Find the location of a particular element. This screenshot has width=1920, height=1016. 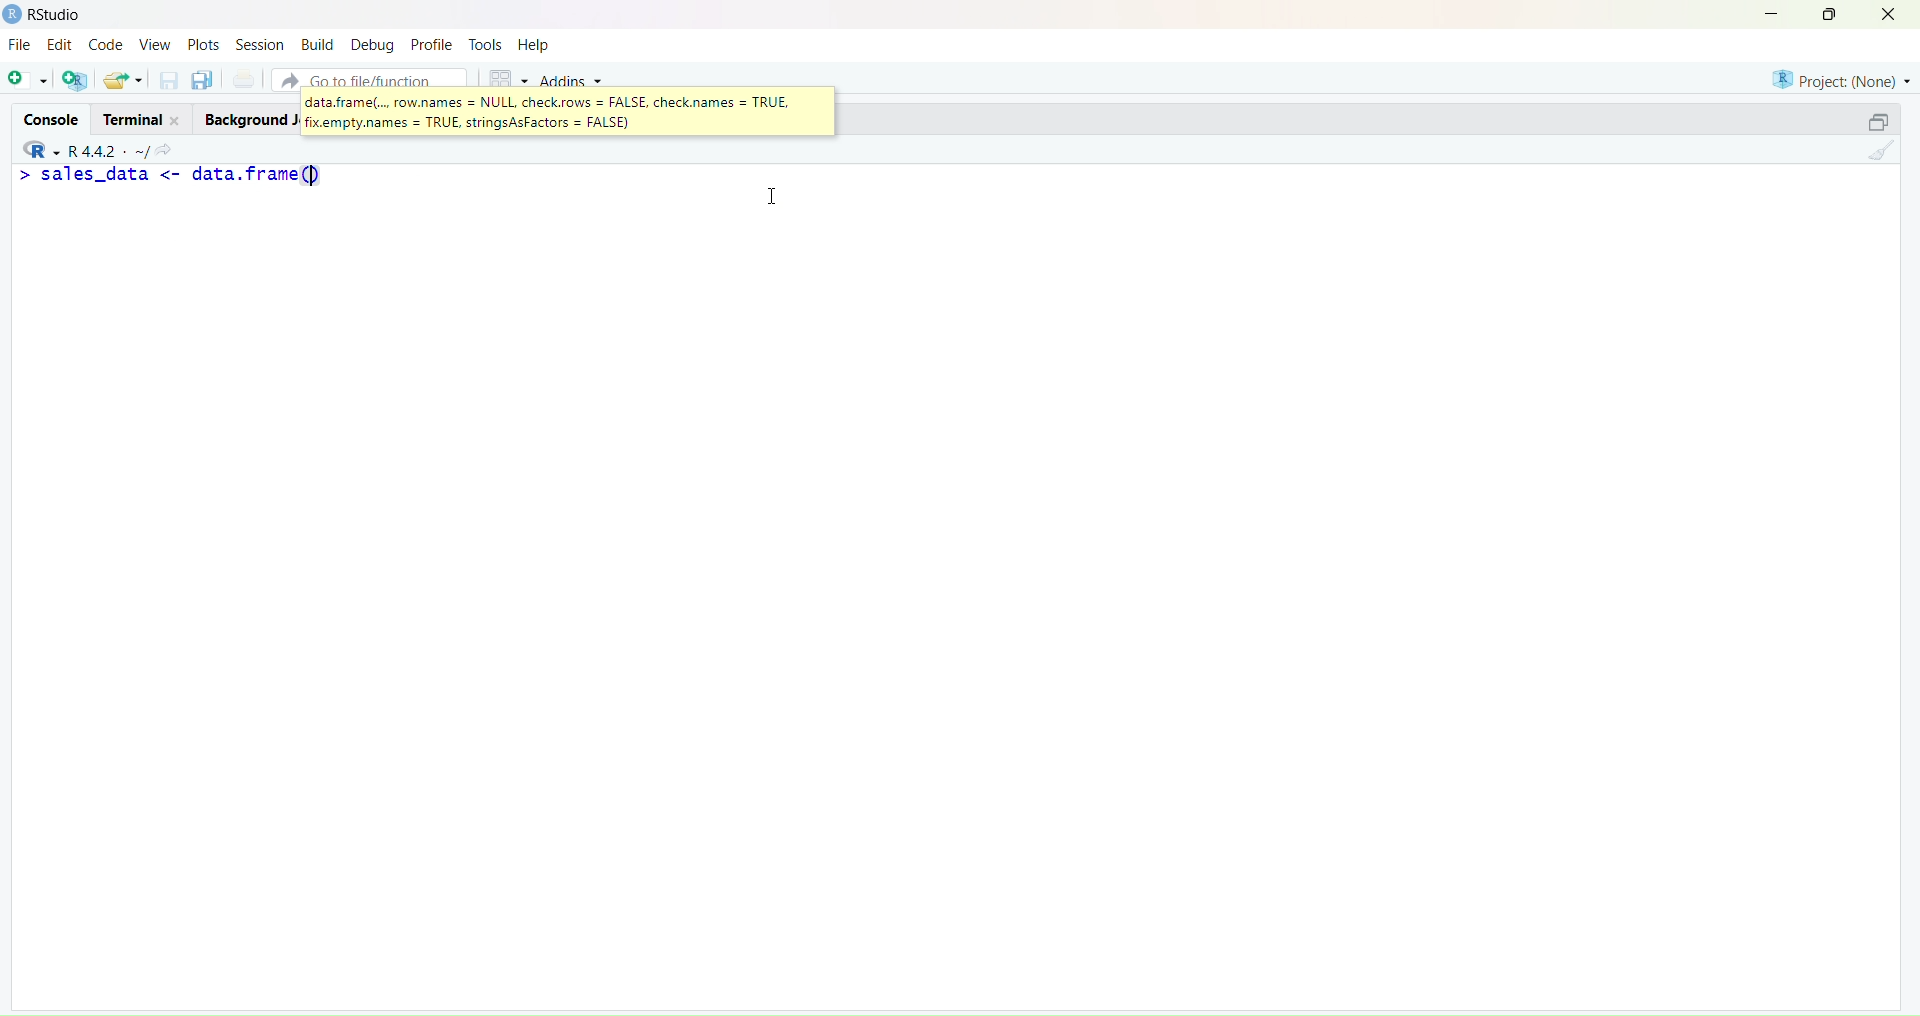

Build is located at coordinates (316, 44).